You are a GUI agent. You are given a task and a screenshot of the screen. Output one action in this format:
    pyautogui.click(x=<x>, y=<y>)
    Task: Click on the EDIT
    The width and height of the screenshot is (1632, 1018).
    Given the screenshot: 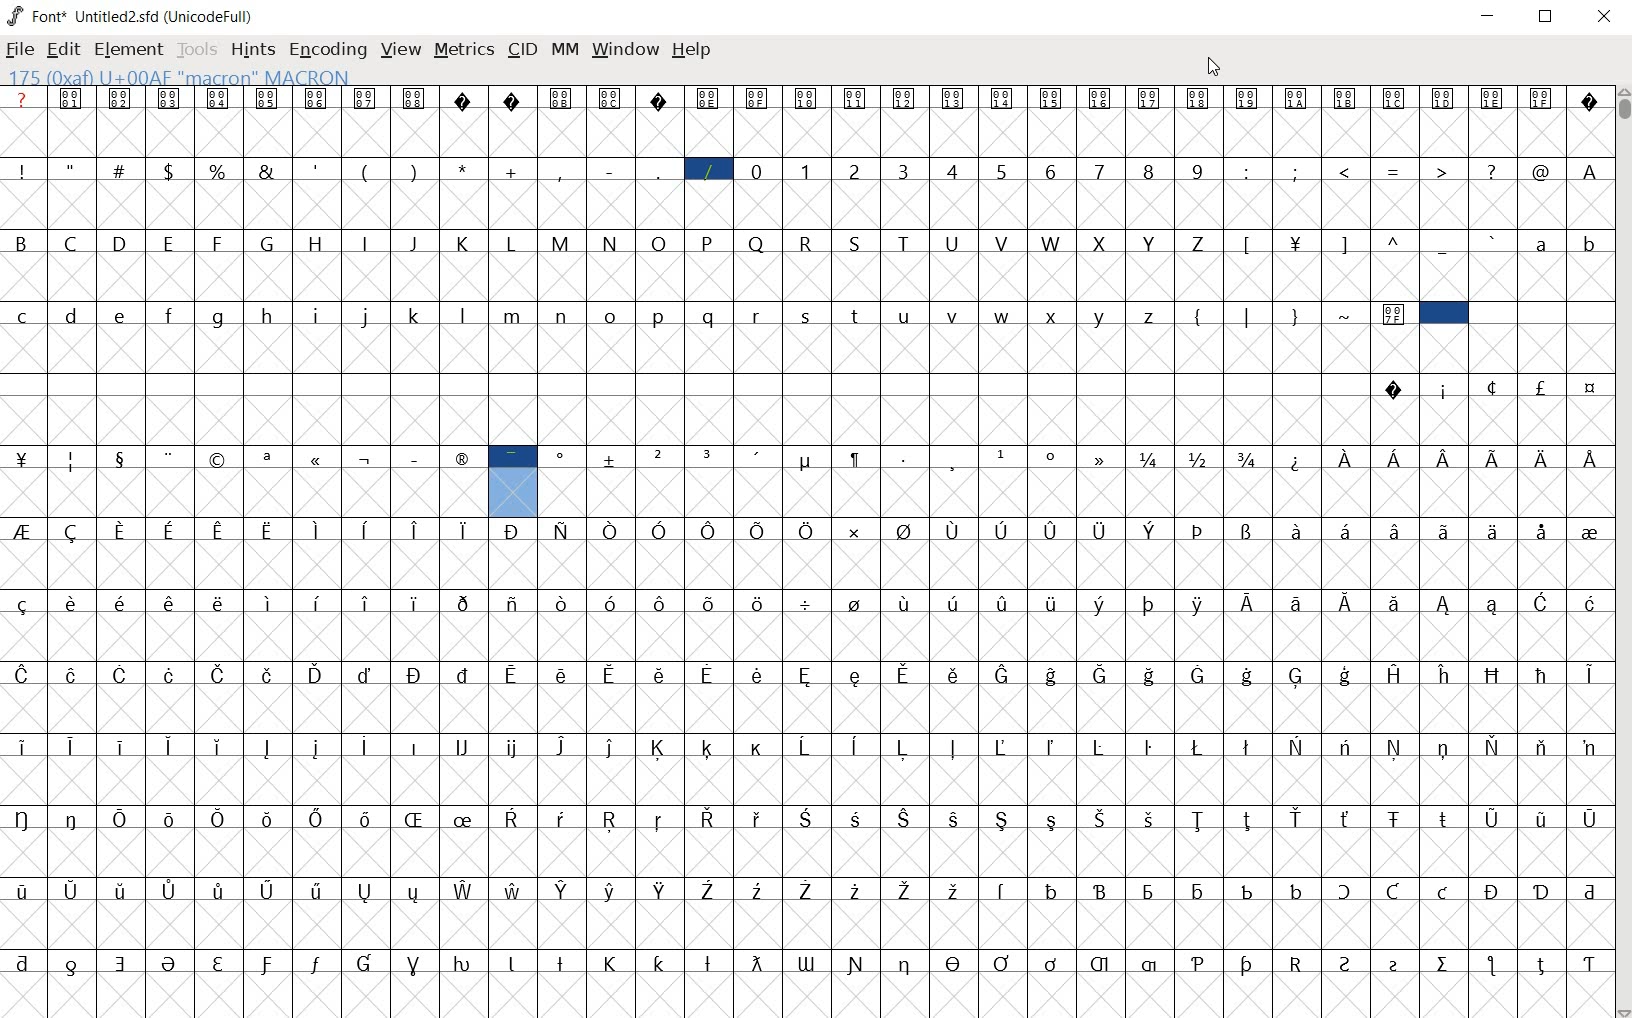 What is the action you would take?
    pyautogui.click(x=63, y=49)
    